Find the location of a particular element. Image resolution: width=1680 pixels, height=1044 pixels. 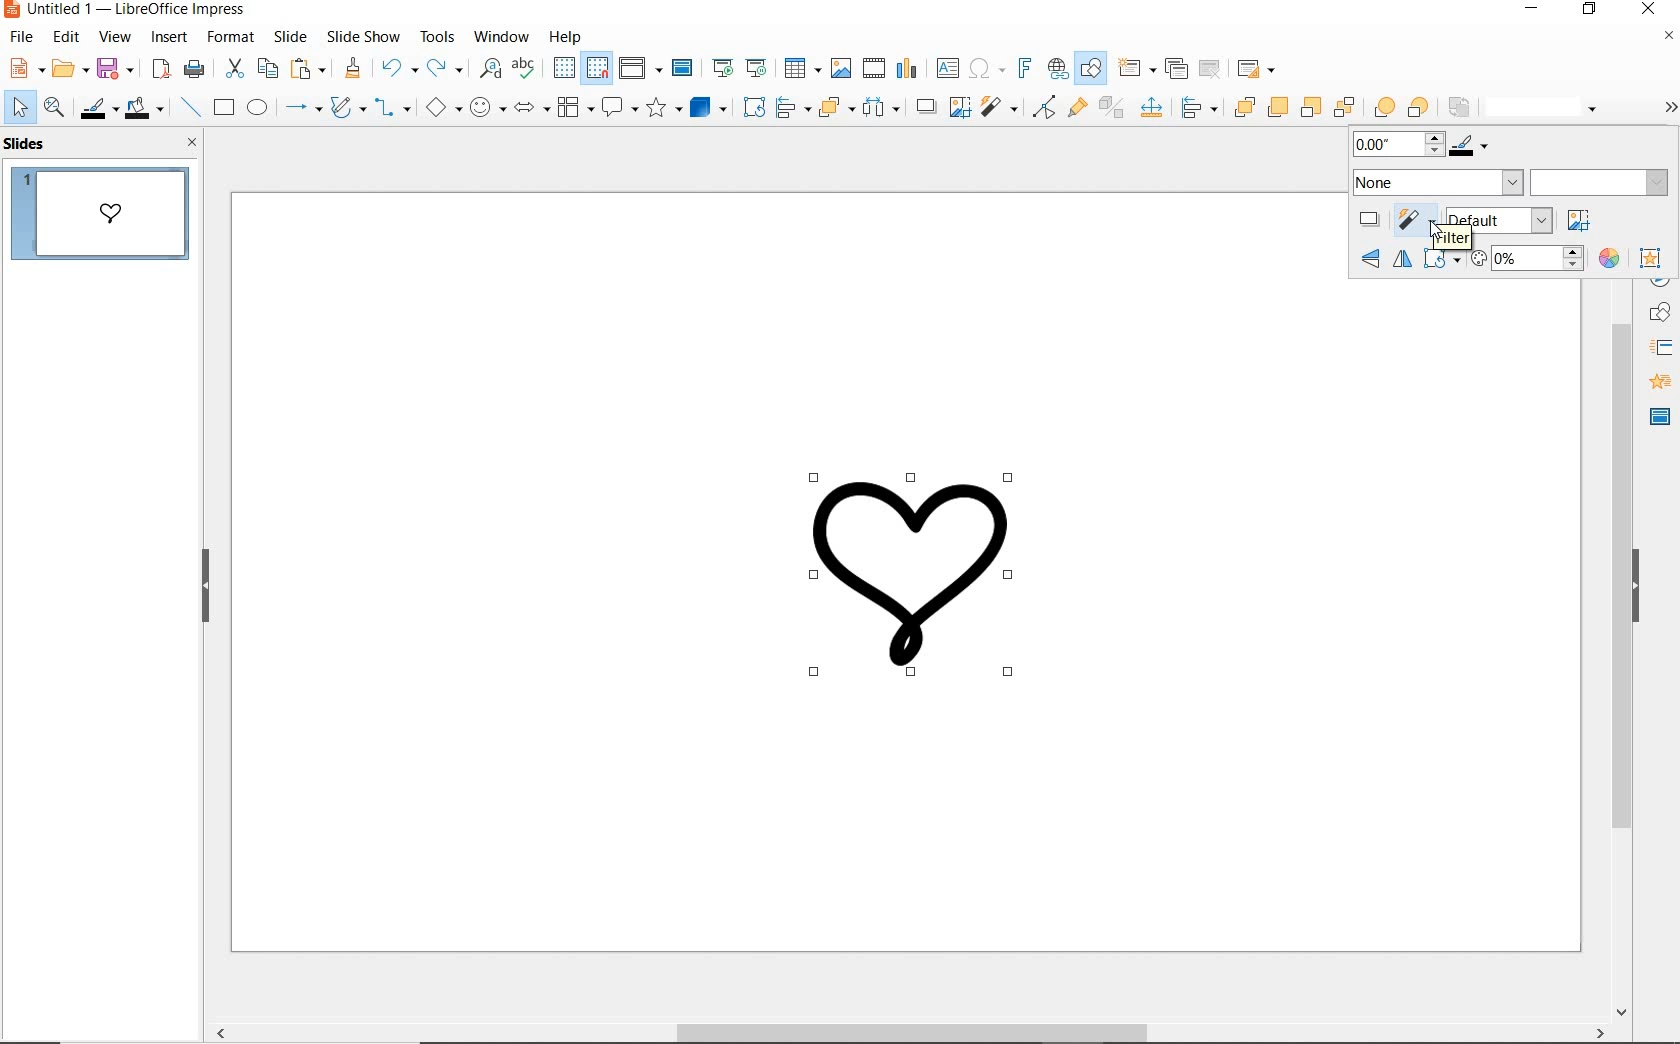

find and replace is located at coordinates (491, 70).